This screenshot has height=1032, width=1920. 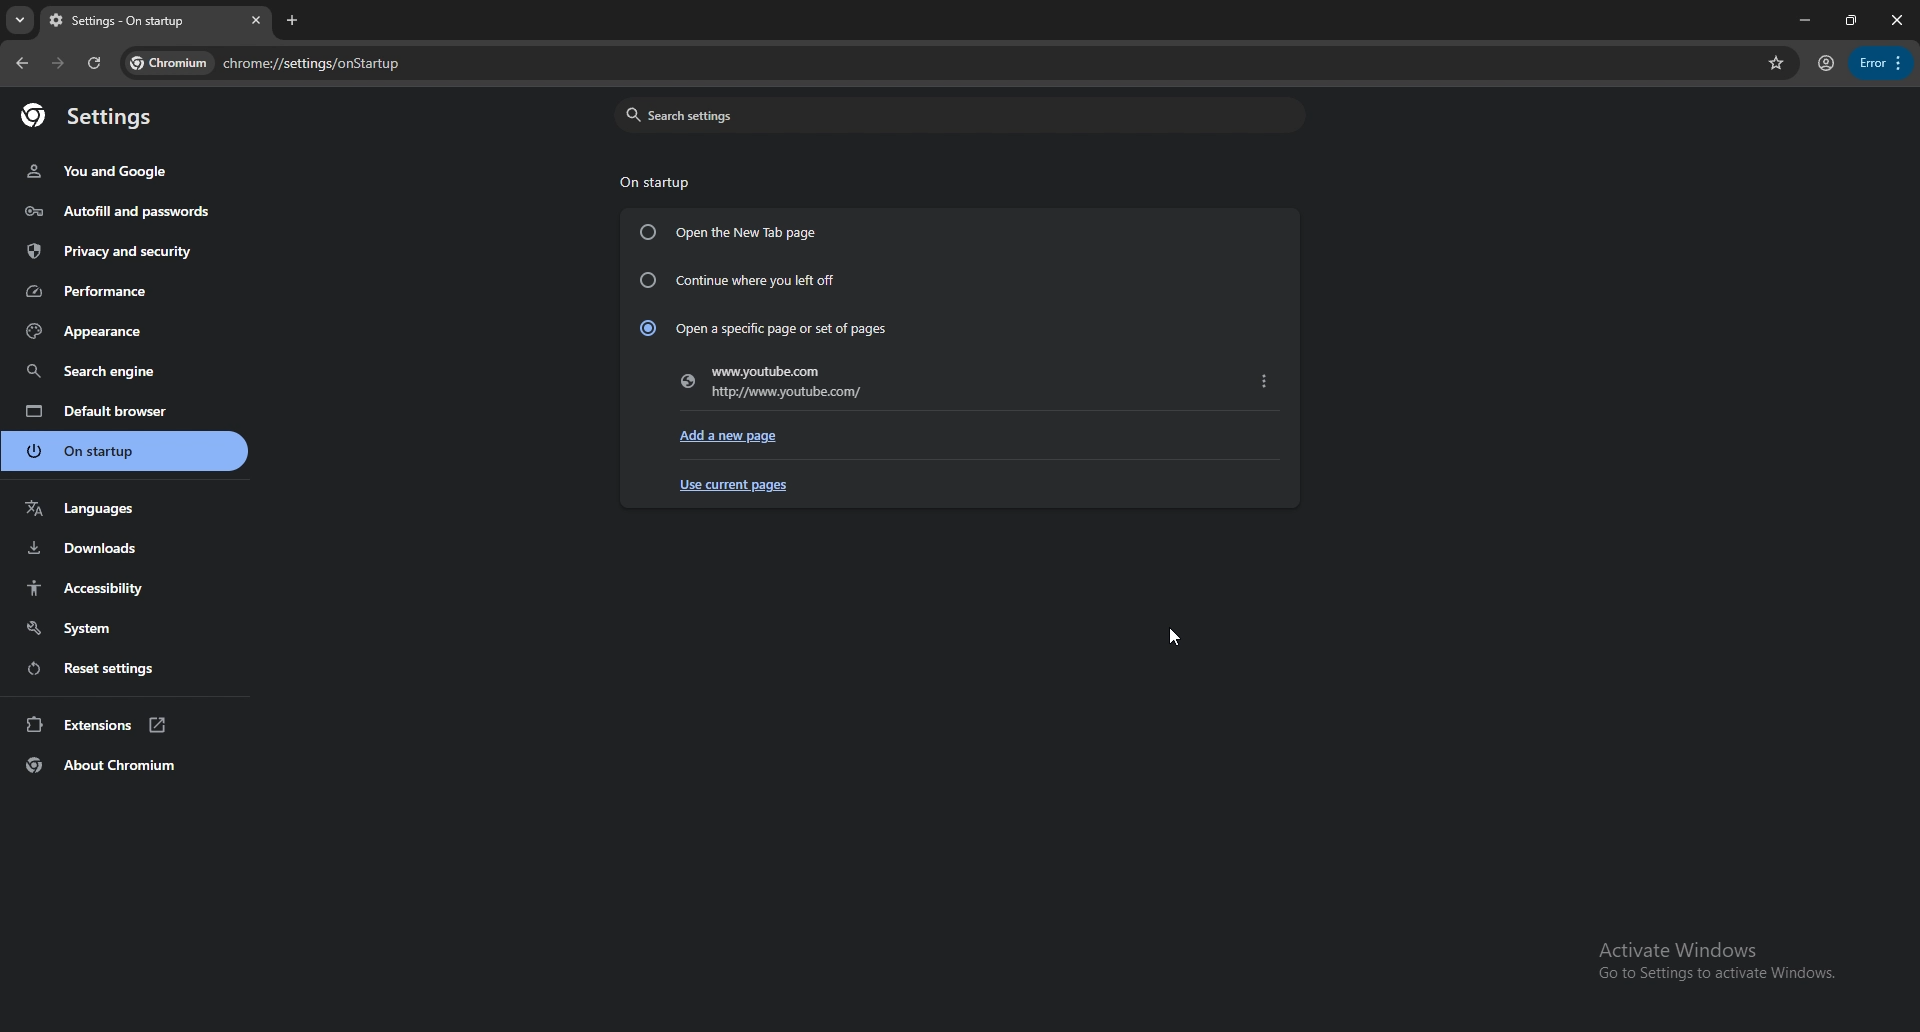 What do you see at coordinates (982, 65) in the screenshot?
I see `search bar` at bounding box center [982, 65].